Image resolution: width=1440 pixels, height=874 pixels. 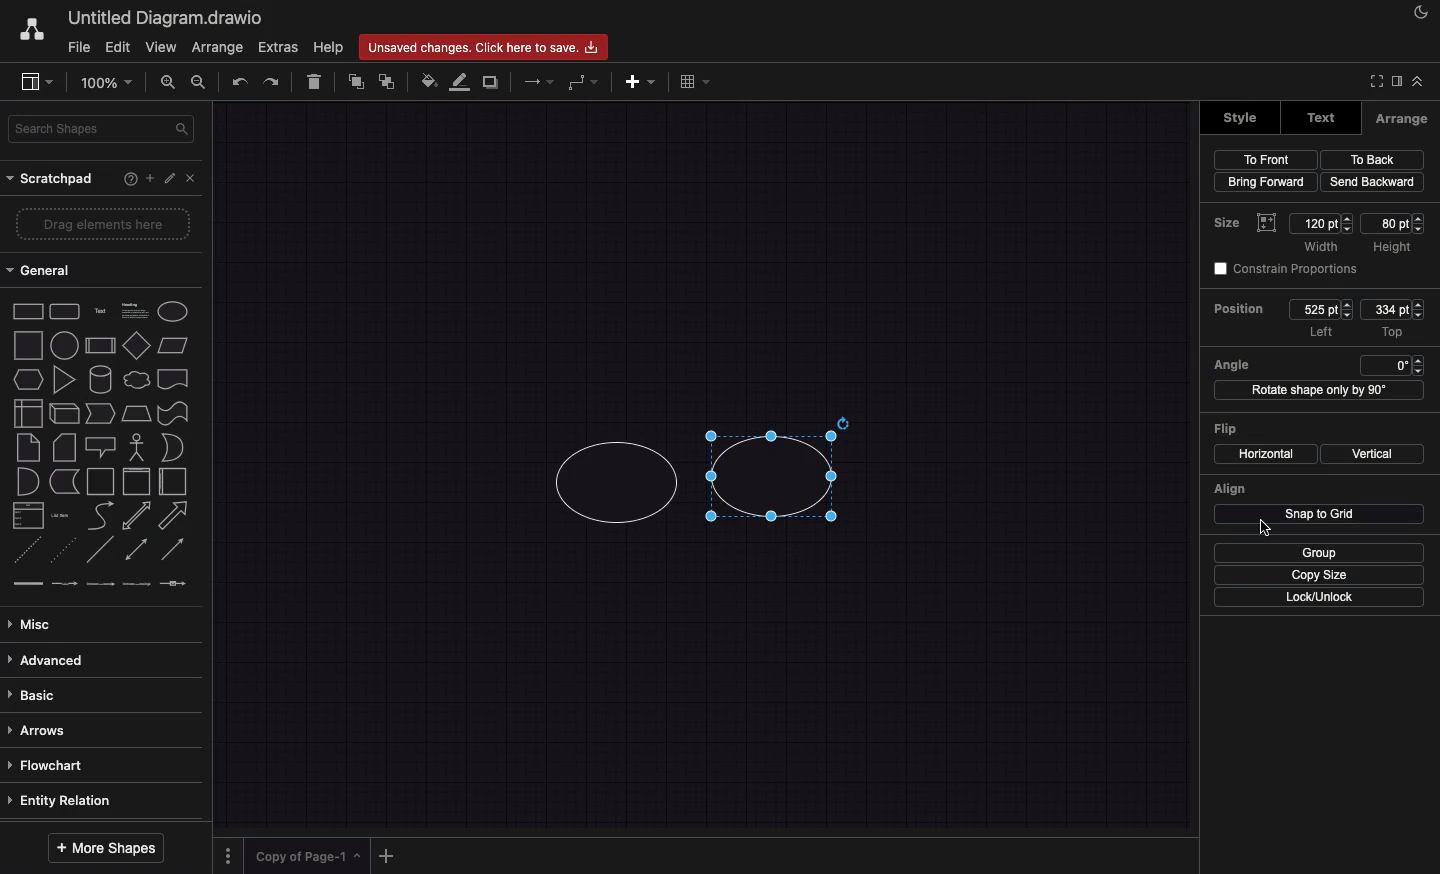 I want to click on bring forward, so click(x=1266, y=181).